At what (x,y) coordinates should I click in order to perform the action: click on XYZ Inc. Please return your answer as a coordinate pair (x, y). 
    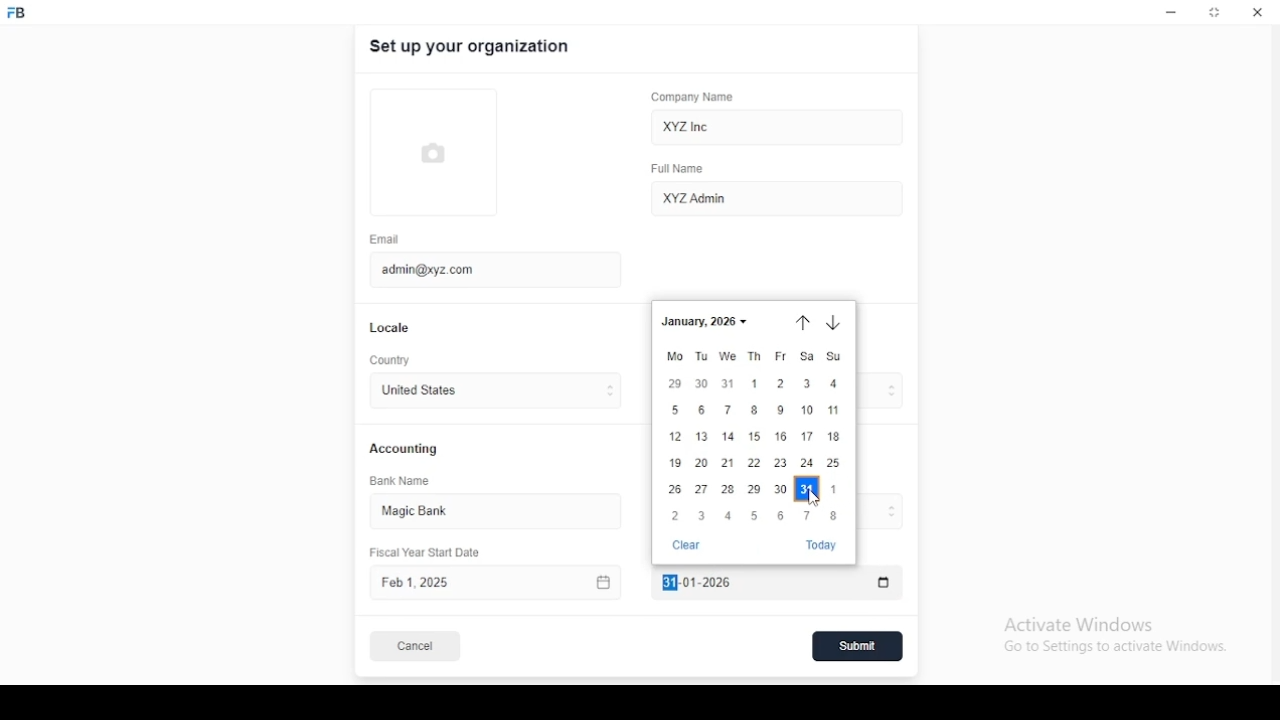
    Looking at the image, I should click on (779, 128).